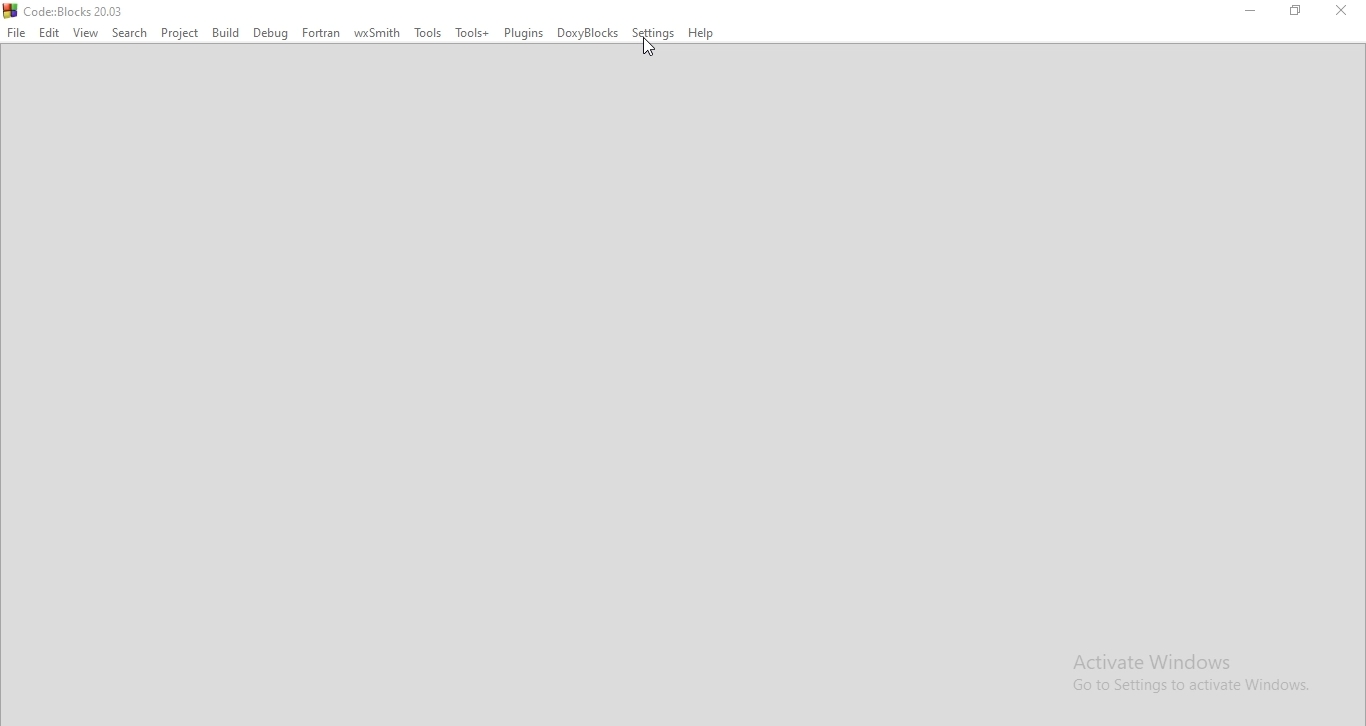 The width and height of the screenshot is (1366, 726). What do you see at coordinates (269, 34) in the screenshot?
I see `Debug` at bounding box center [269, 34].